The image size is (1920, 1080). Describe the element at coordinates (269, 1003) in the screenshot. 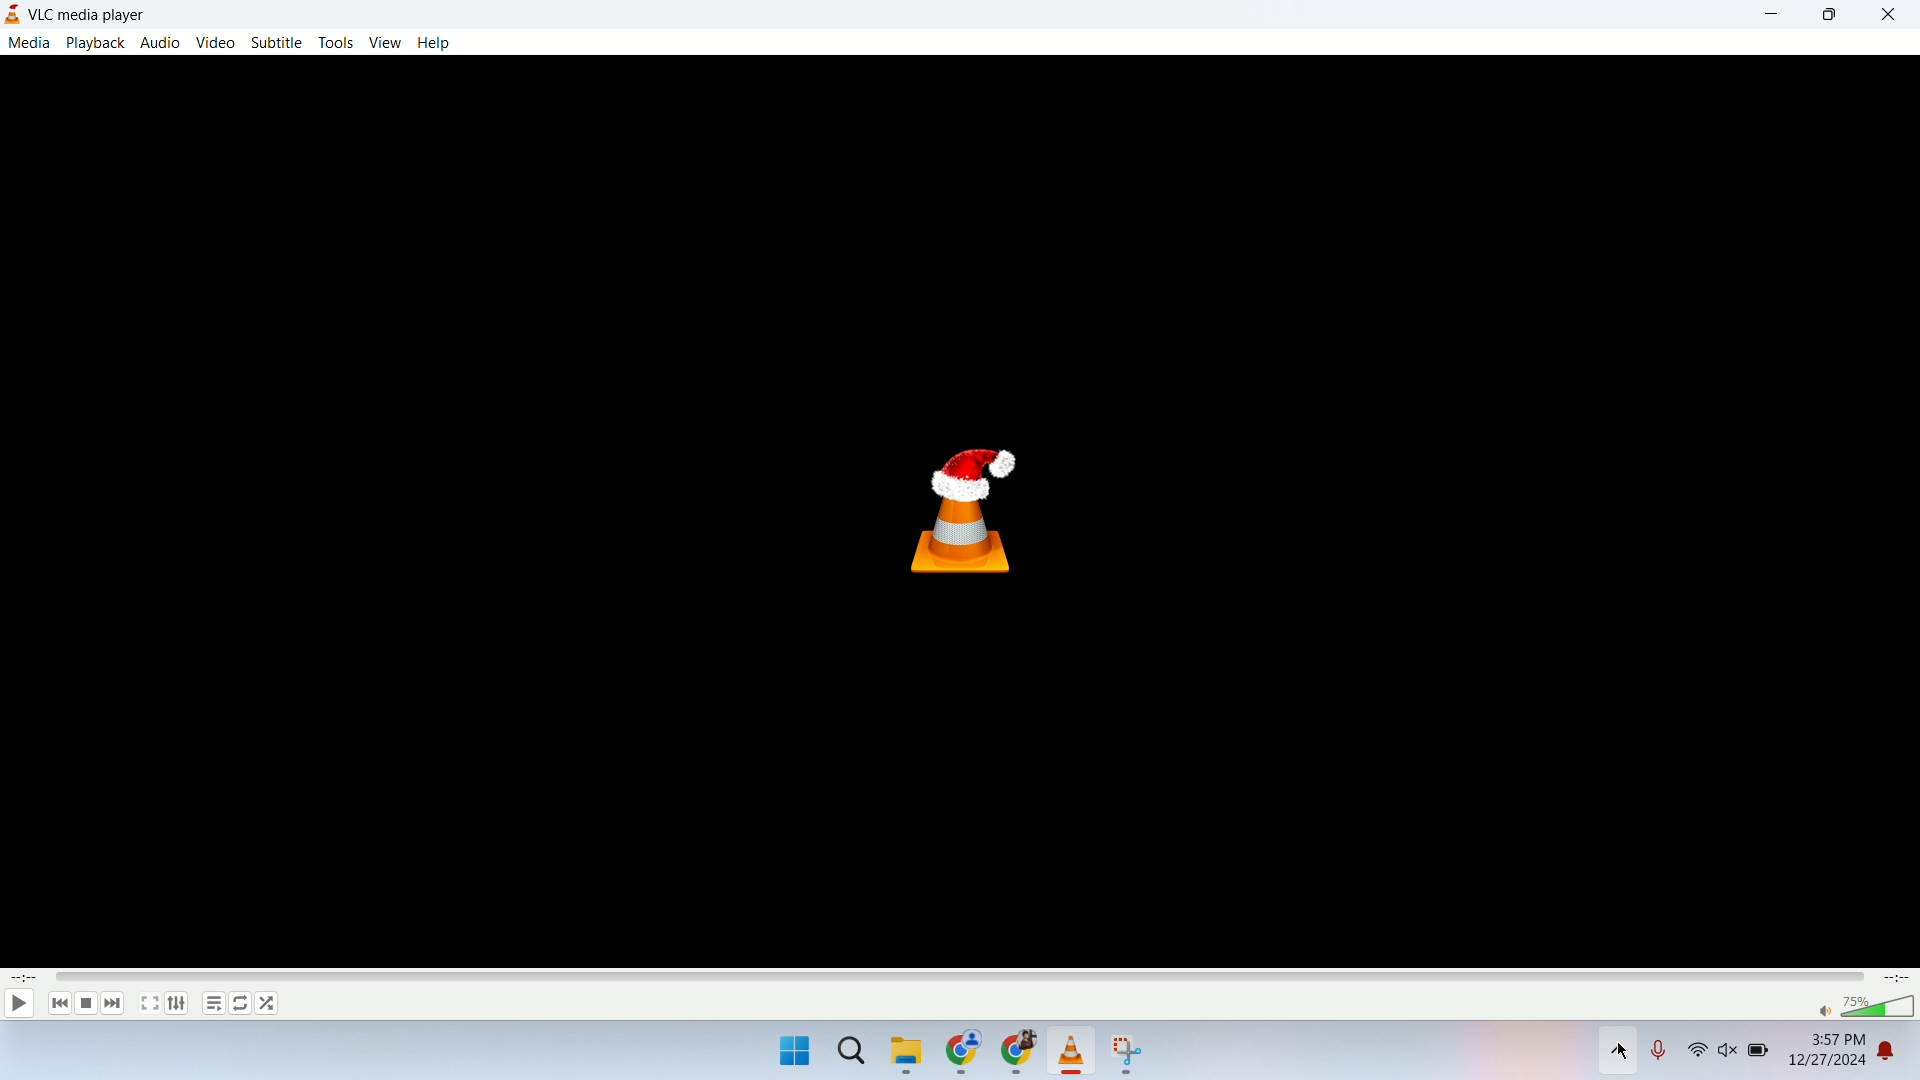

I see `random` at that location.